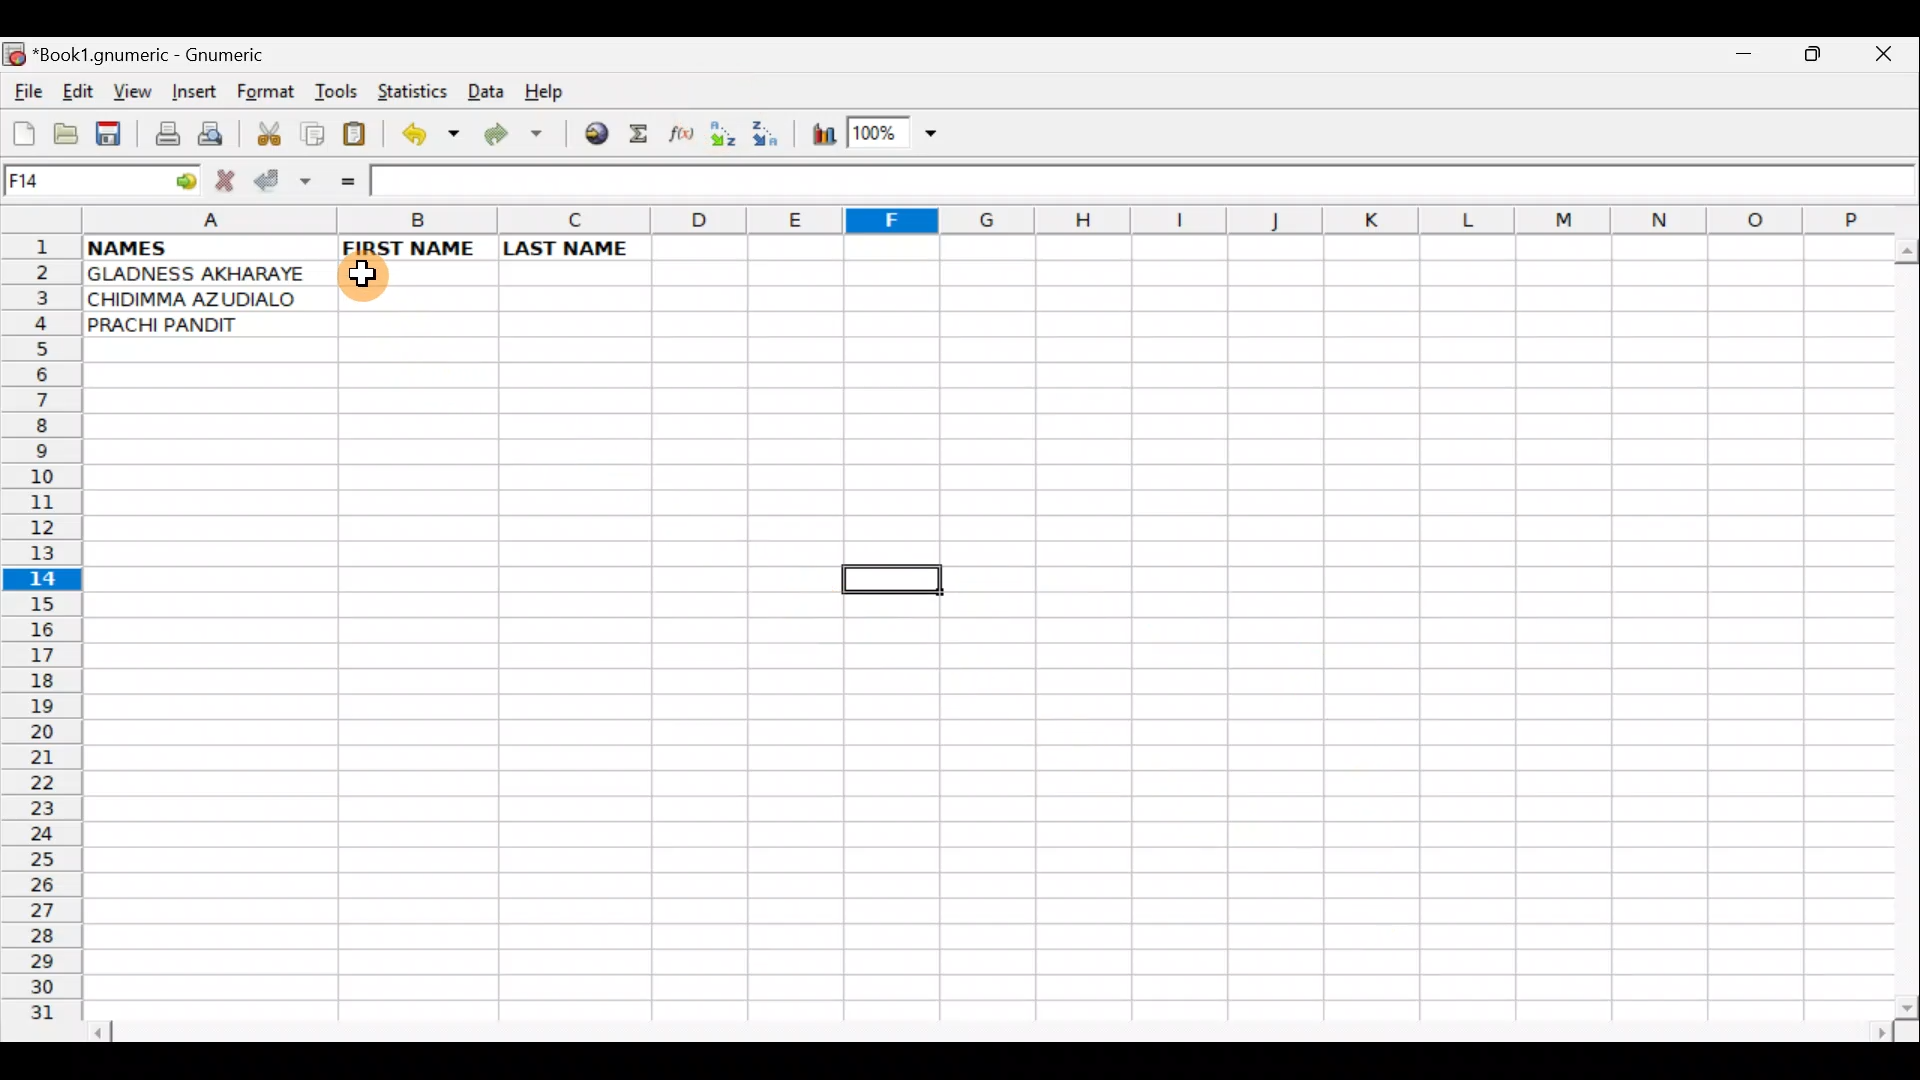 This screenshot has height=1080, width=1920. Describe the element at coordinates (575, 247) in the screenshot. I see `LAST NAME` at that location.